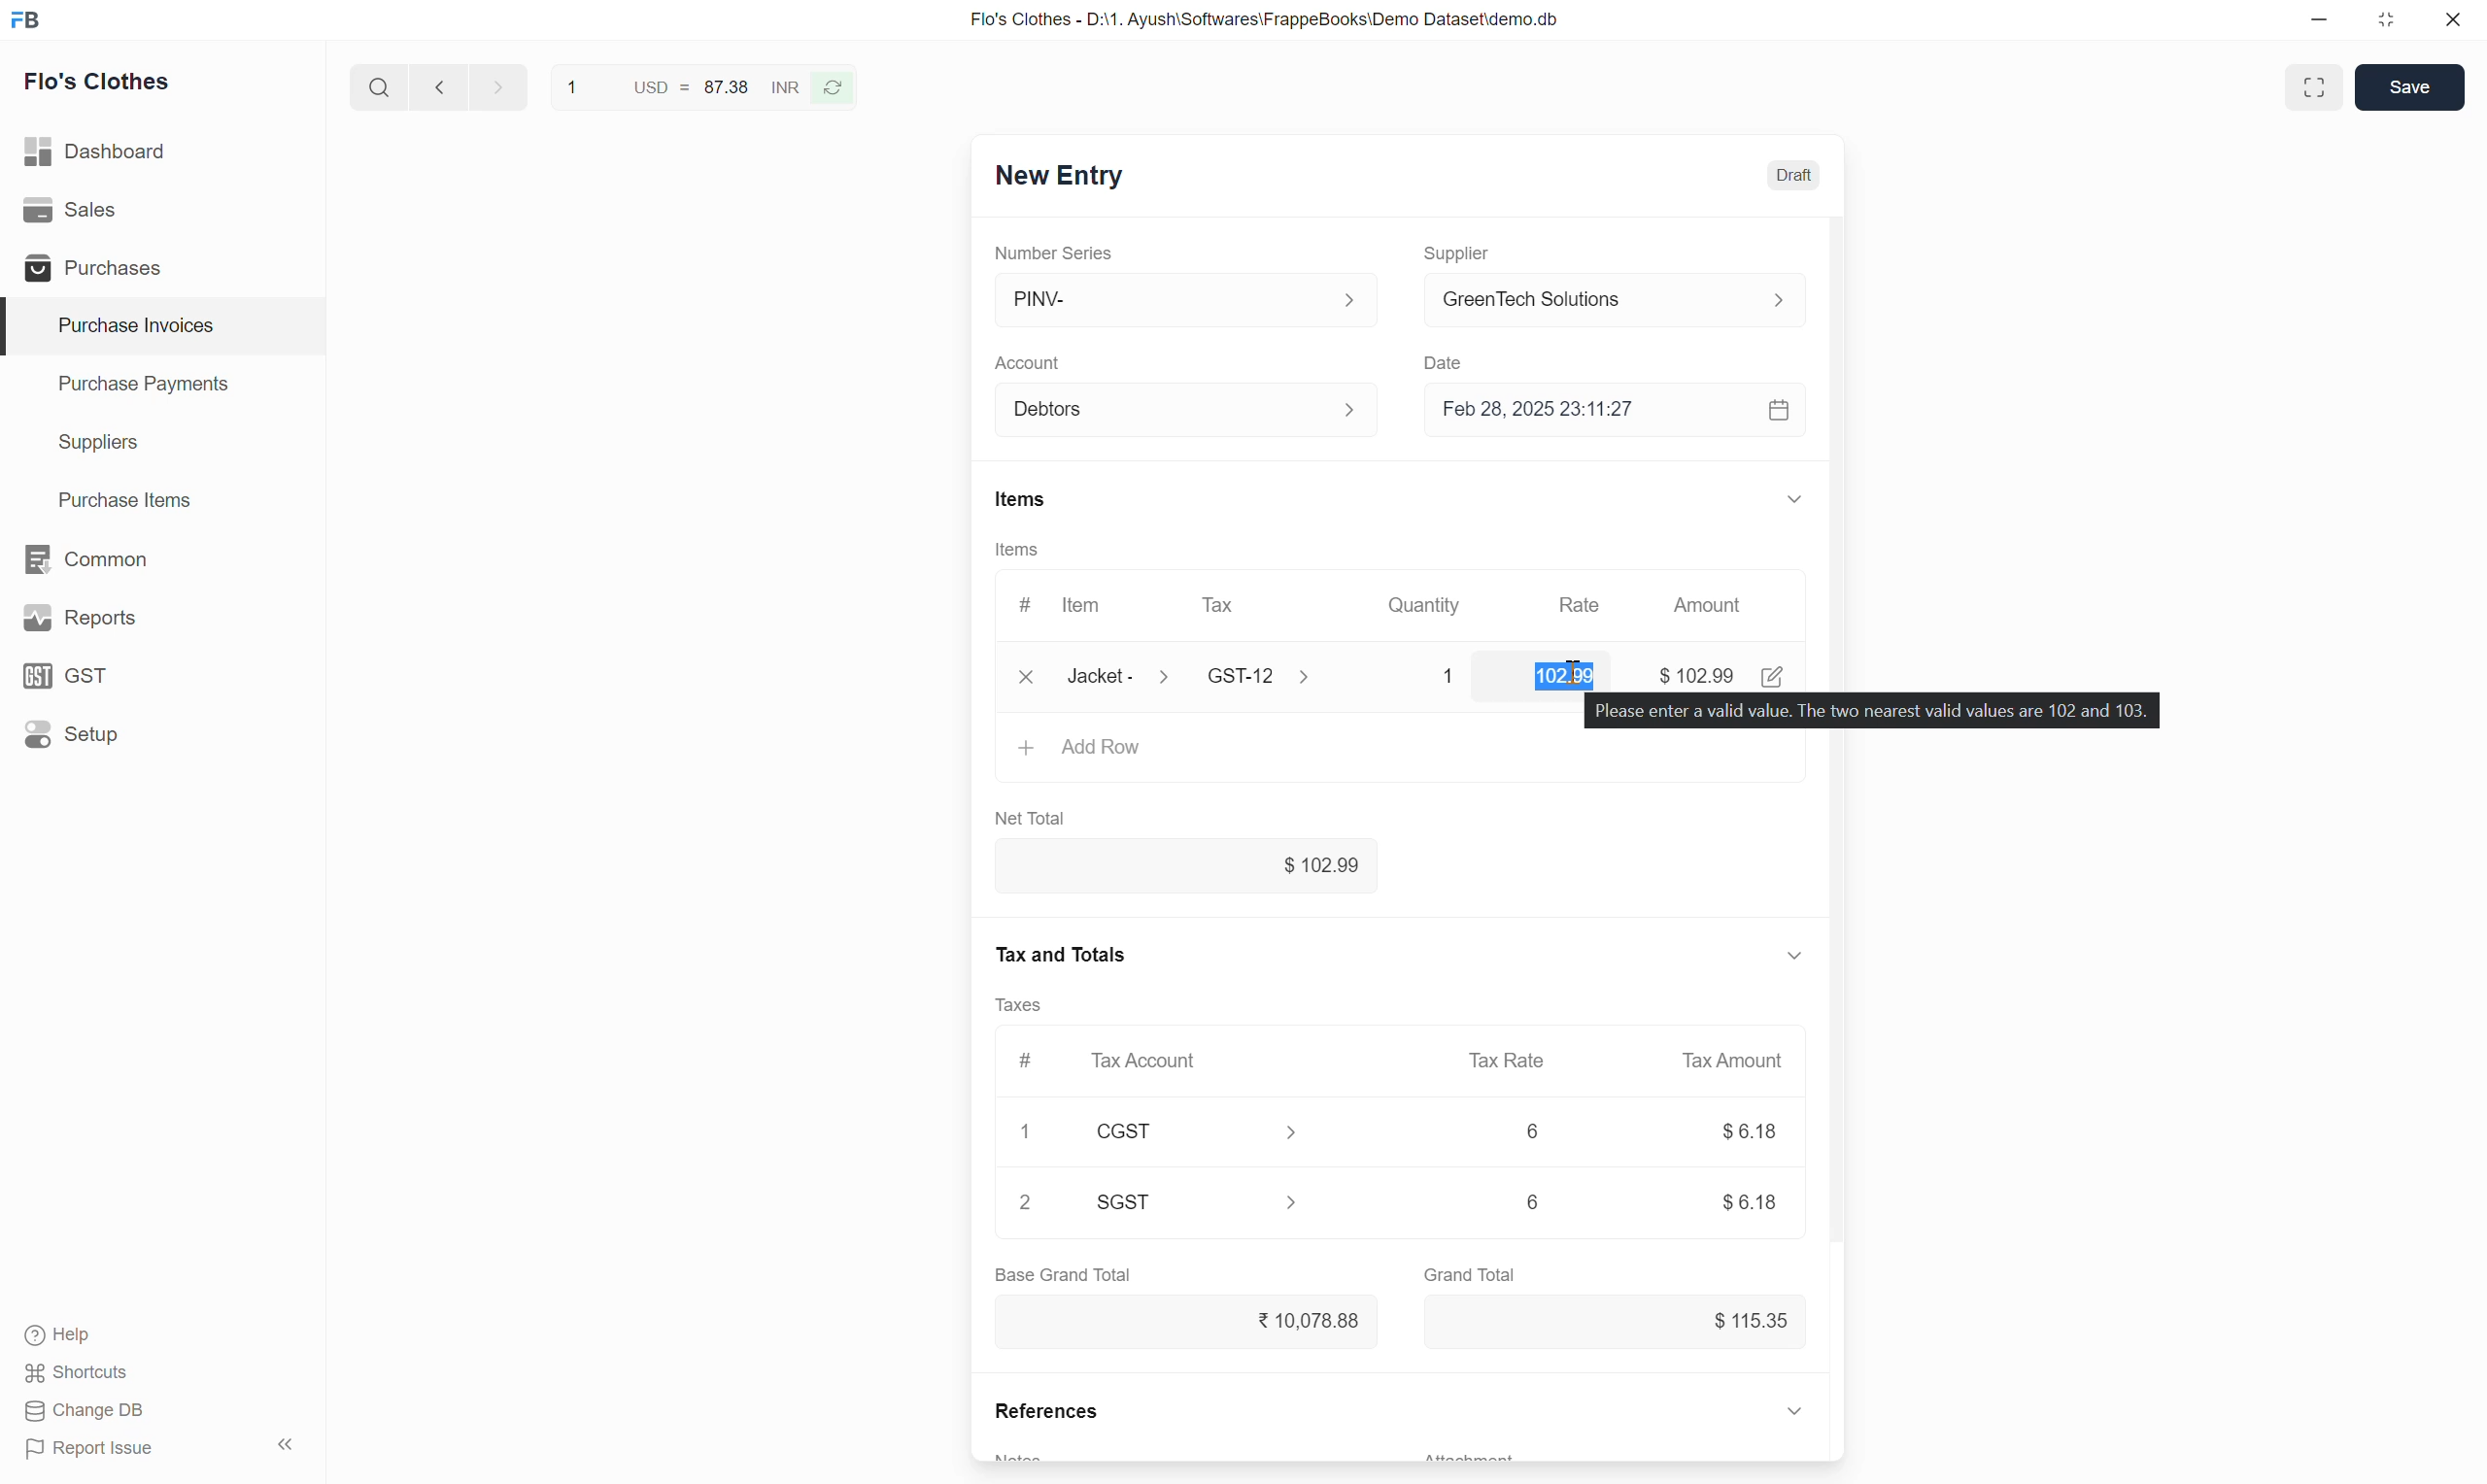  Describe the element at coordinates (439, 86) in the screenshot. I see `Previous` at that location.